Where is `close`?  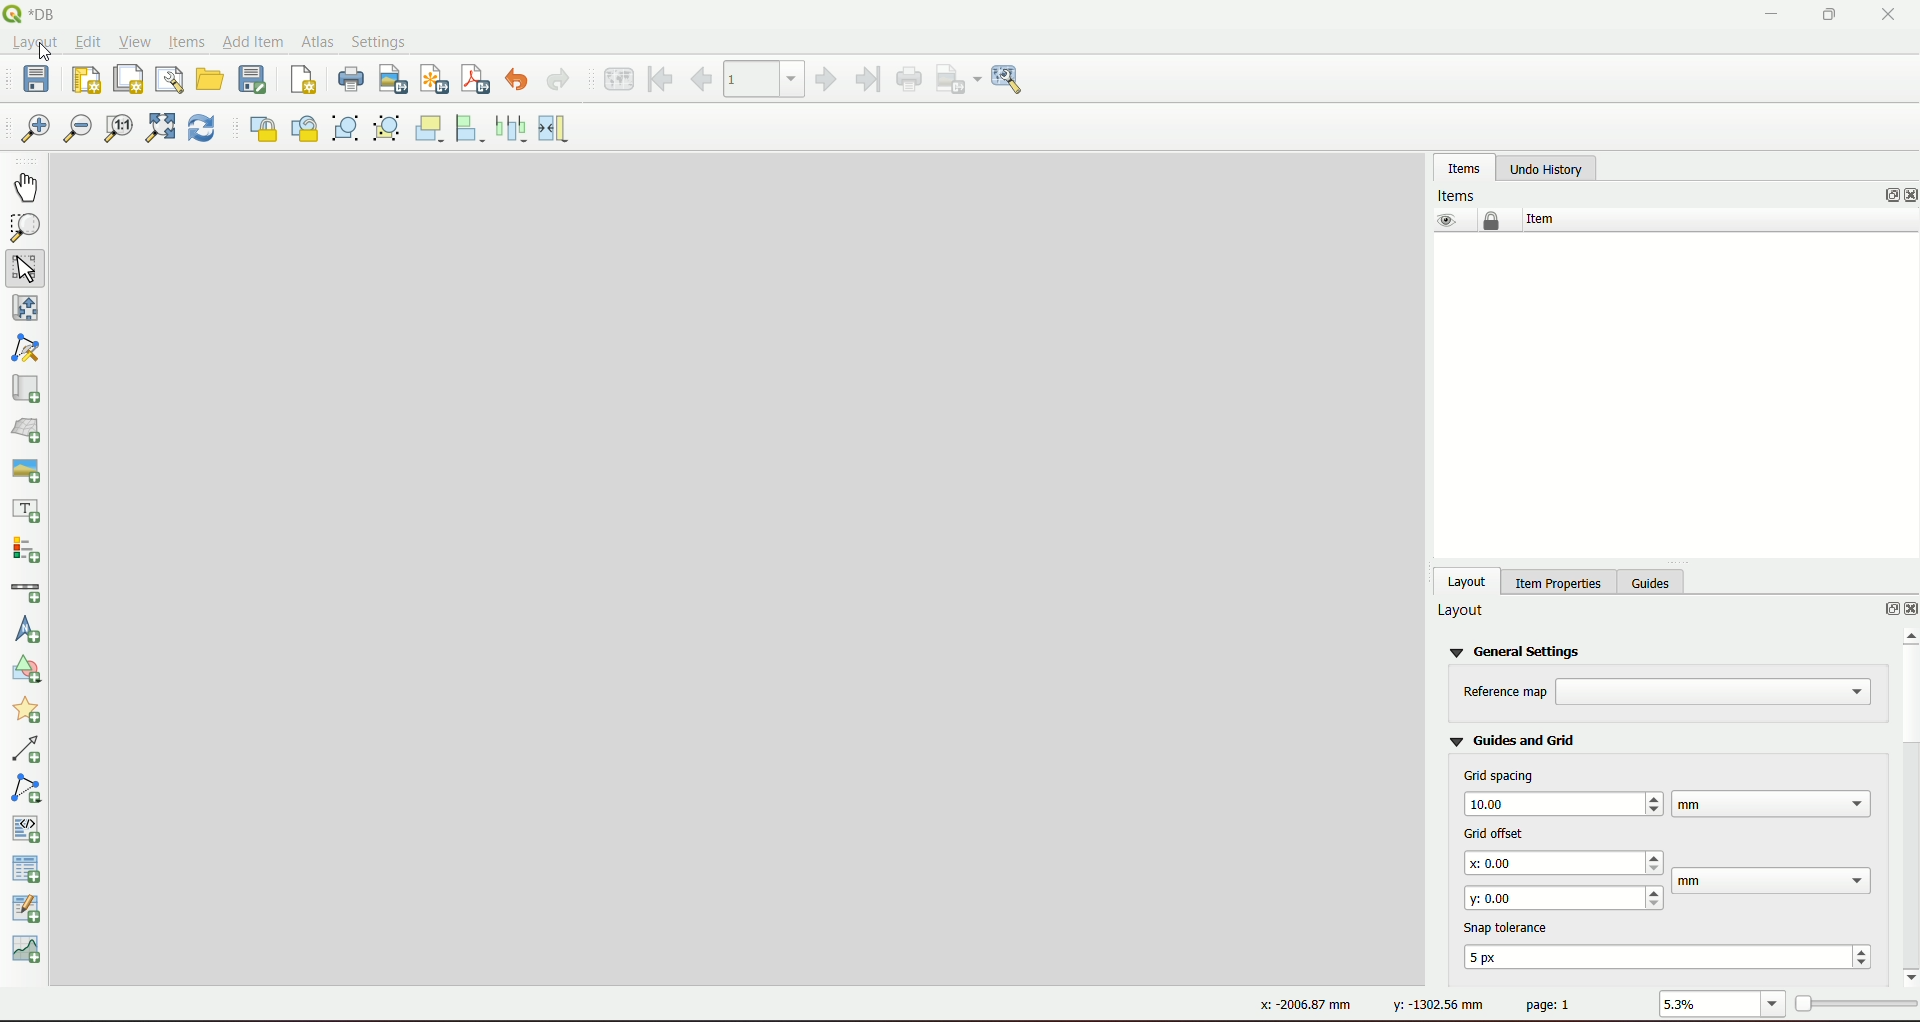 close is located at coordinates (1888, 15).